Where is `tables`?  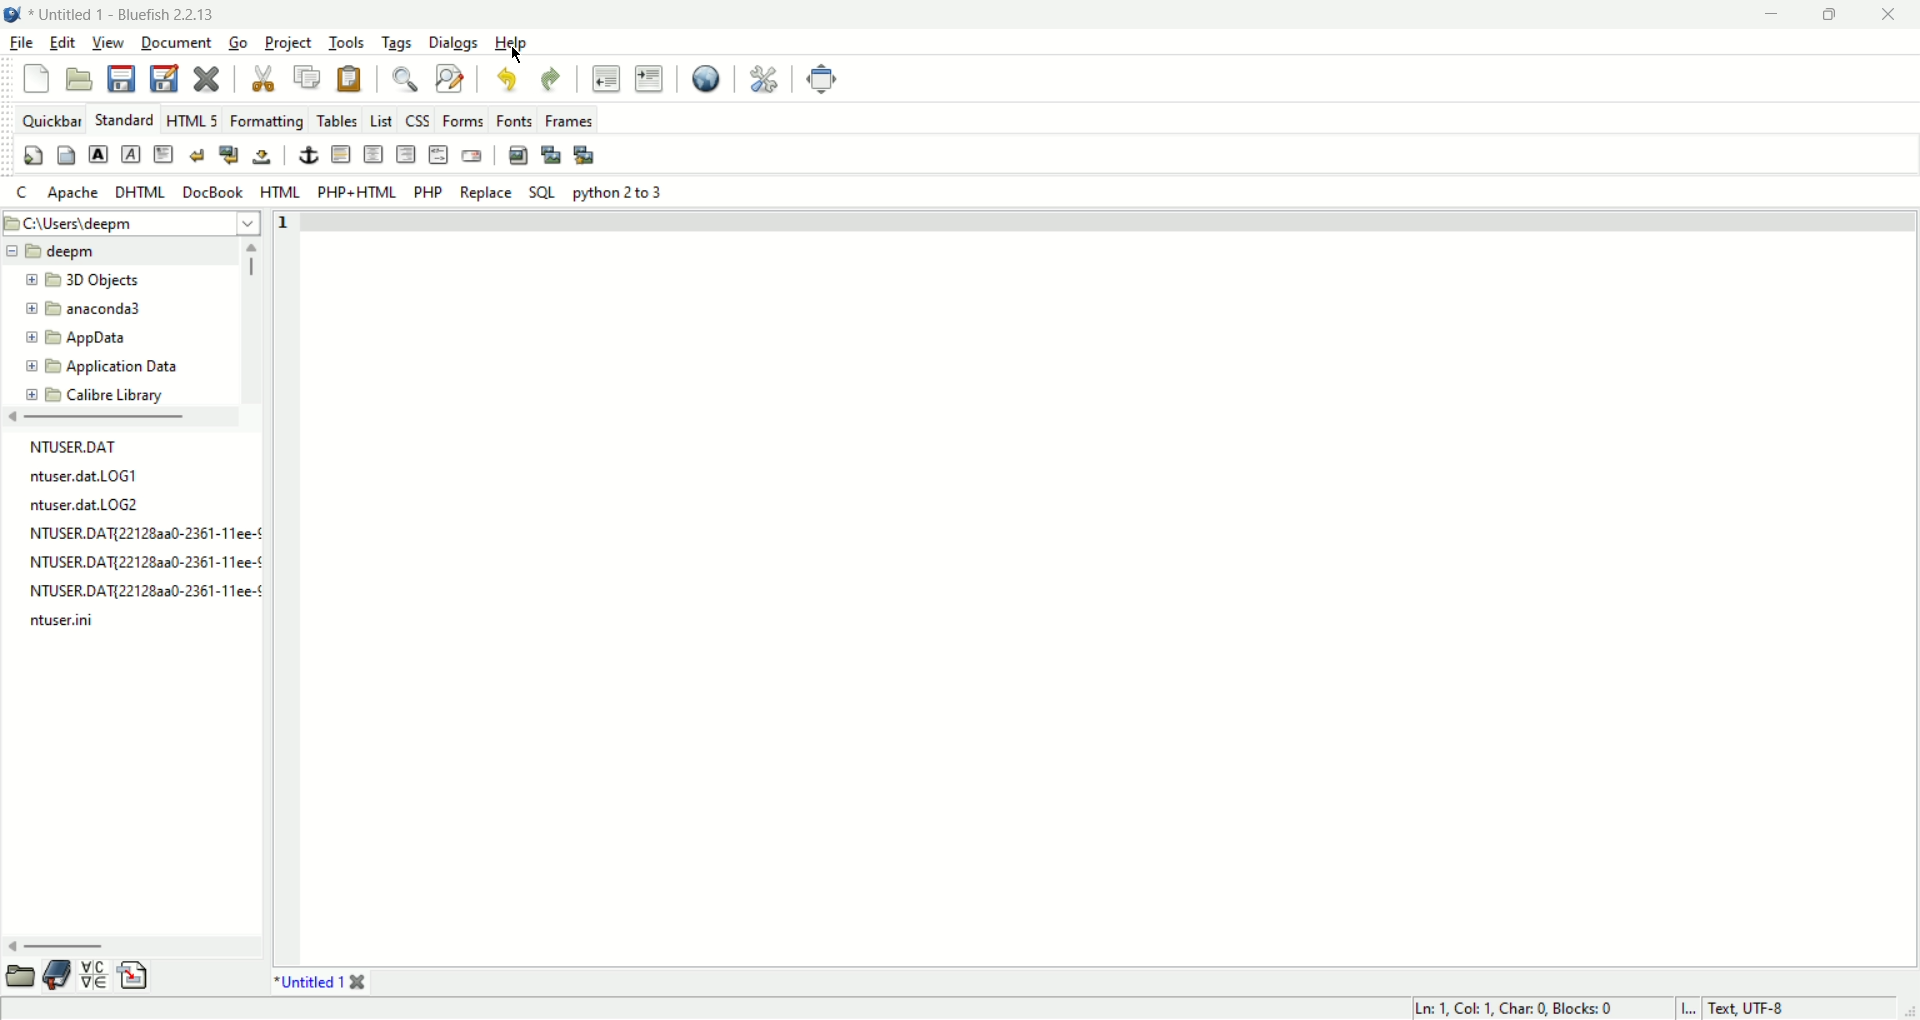
tables is located at coordinates (334, 121).